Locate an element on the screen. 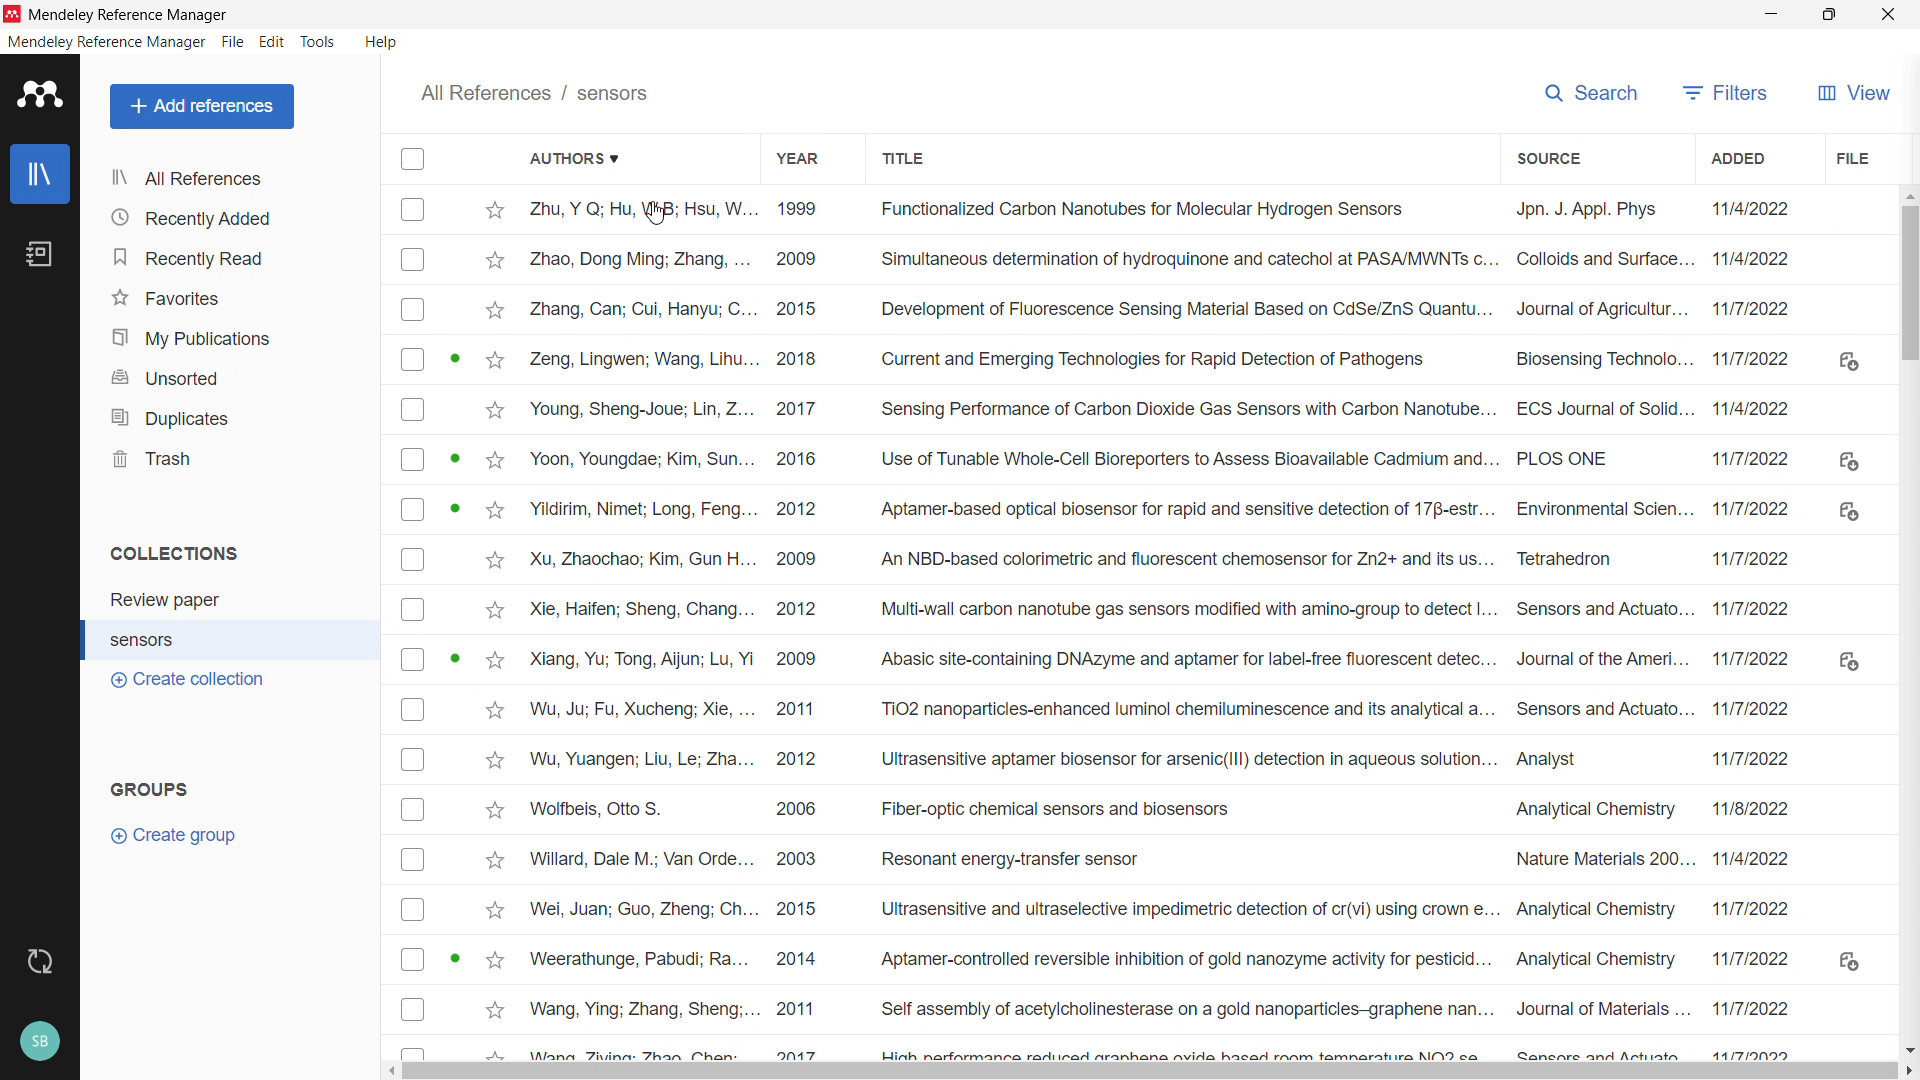 The image size is (1920, 1080). Groups  is located at coordinates (154, 789).